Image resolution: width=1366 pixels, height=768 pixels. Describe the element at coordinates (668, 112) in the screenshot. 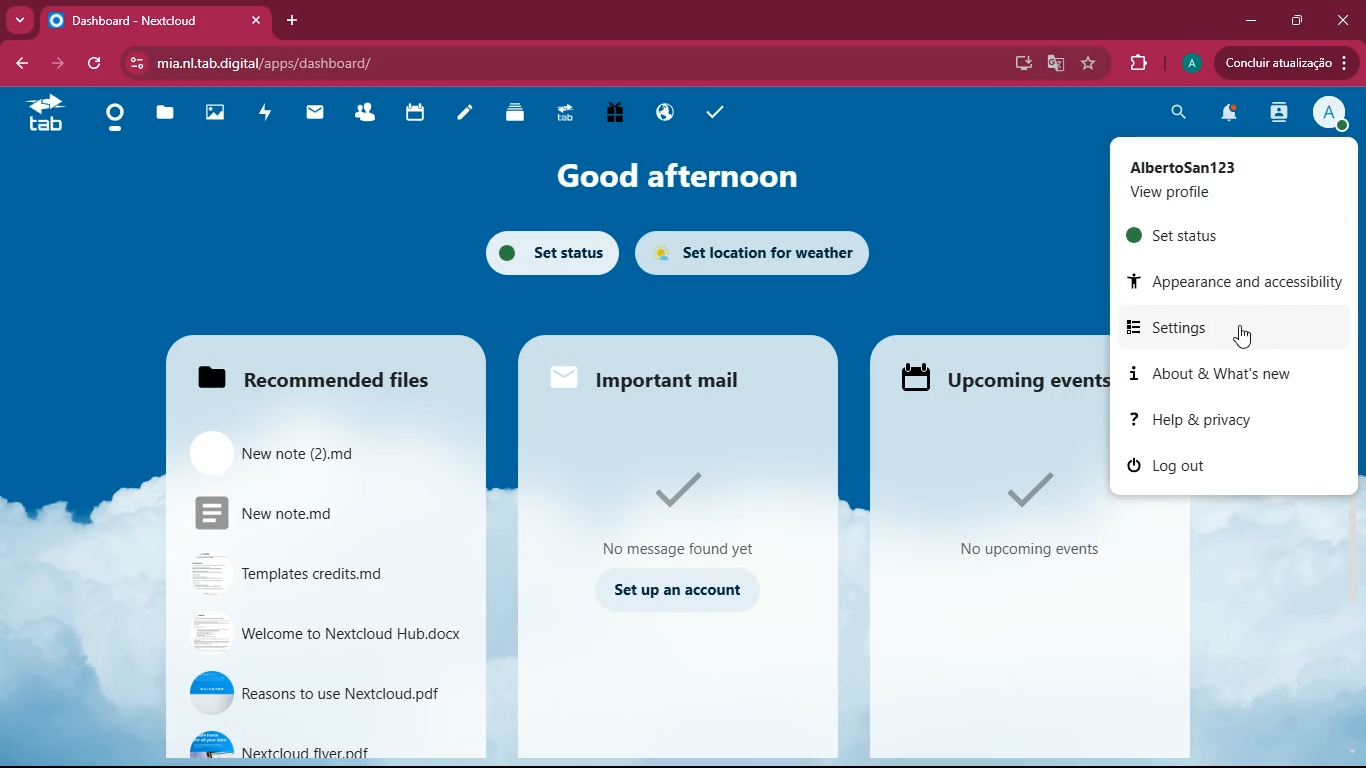

I see `public` at that location.